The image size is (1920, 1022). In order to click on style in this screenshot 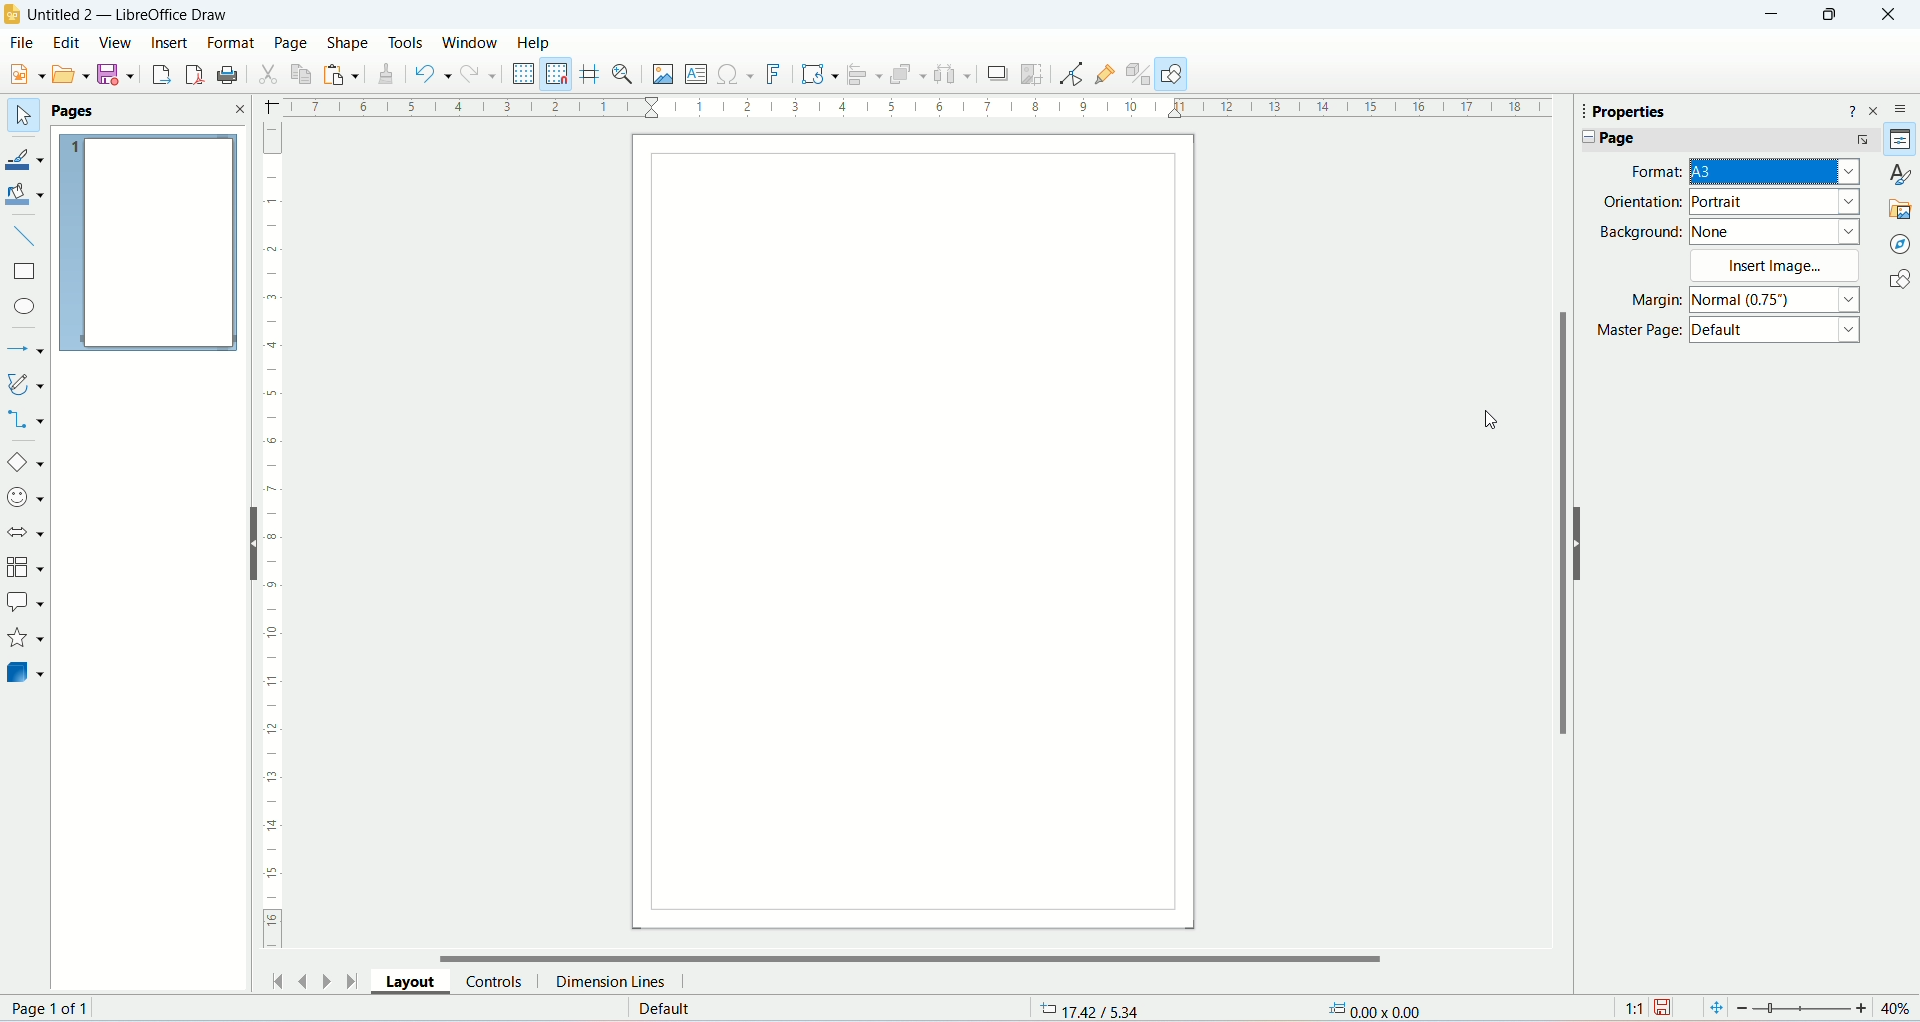, I will do `click(1902, 173)`.